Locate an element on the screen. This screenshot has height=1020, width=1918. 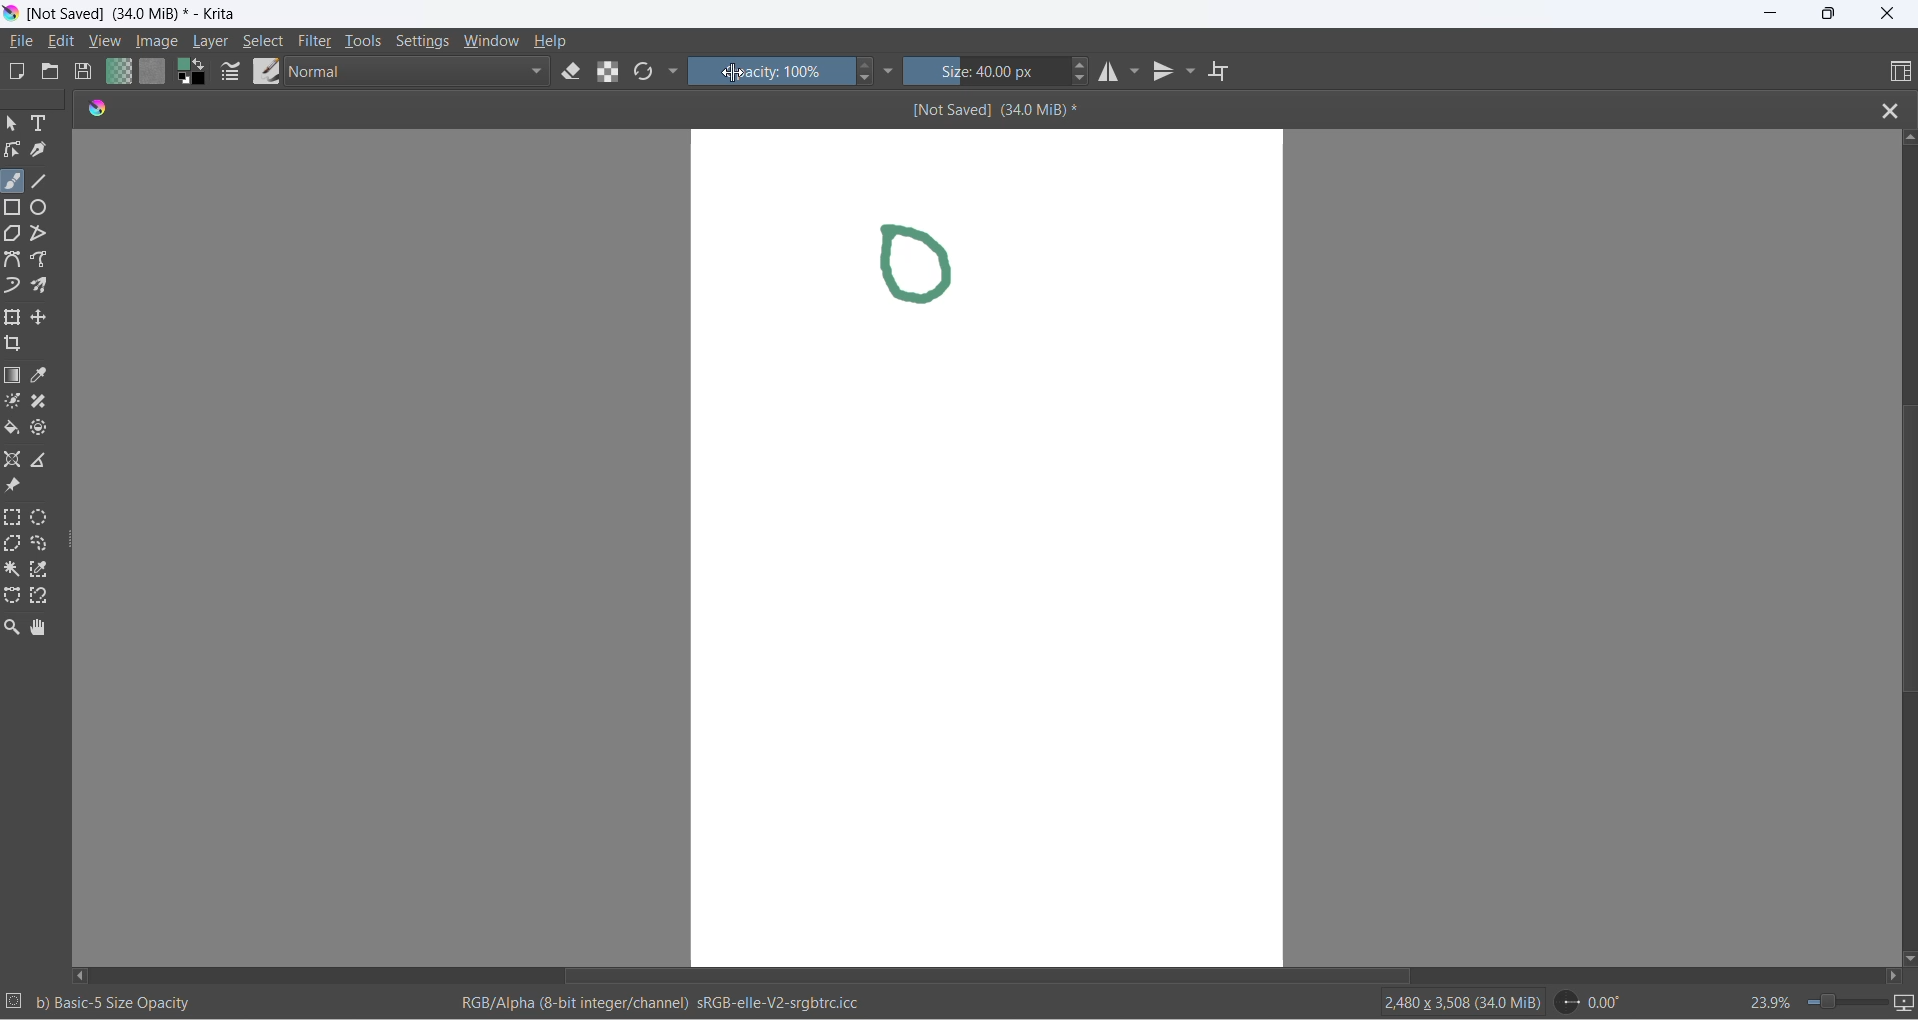
enclose and fill tool is located at coordinates (45, 426).